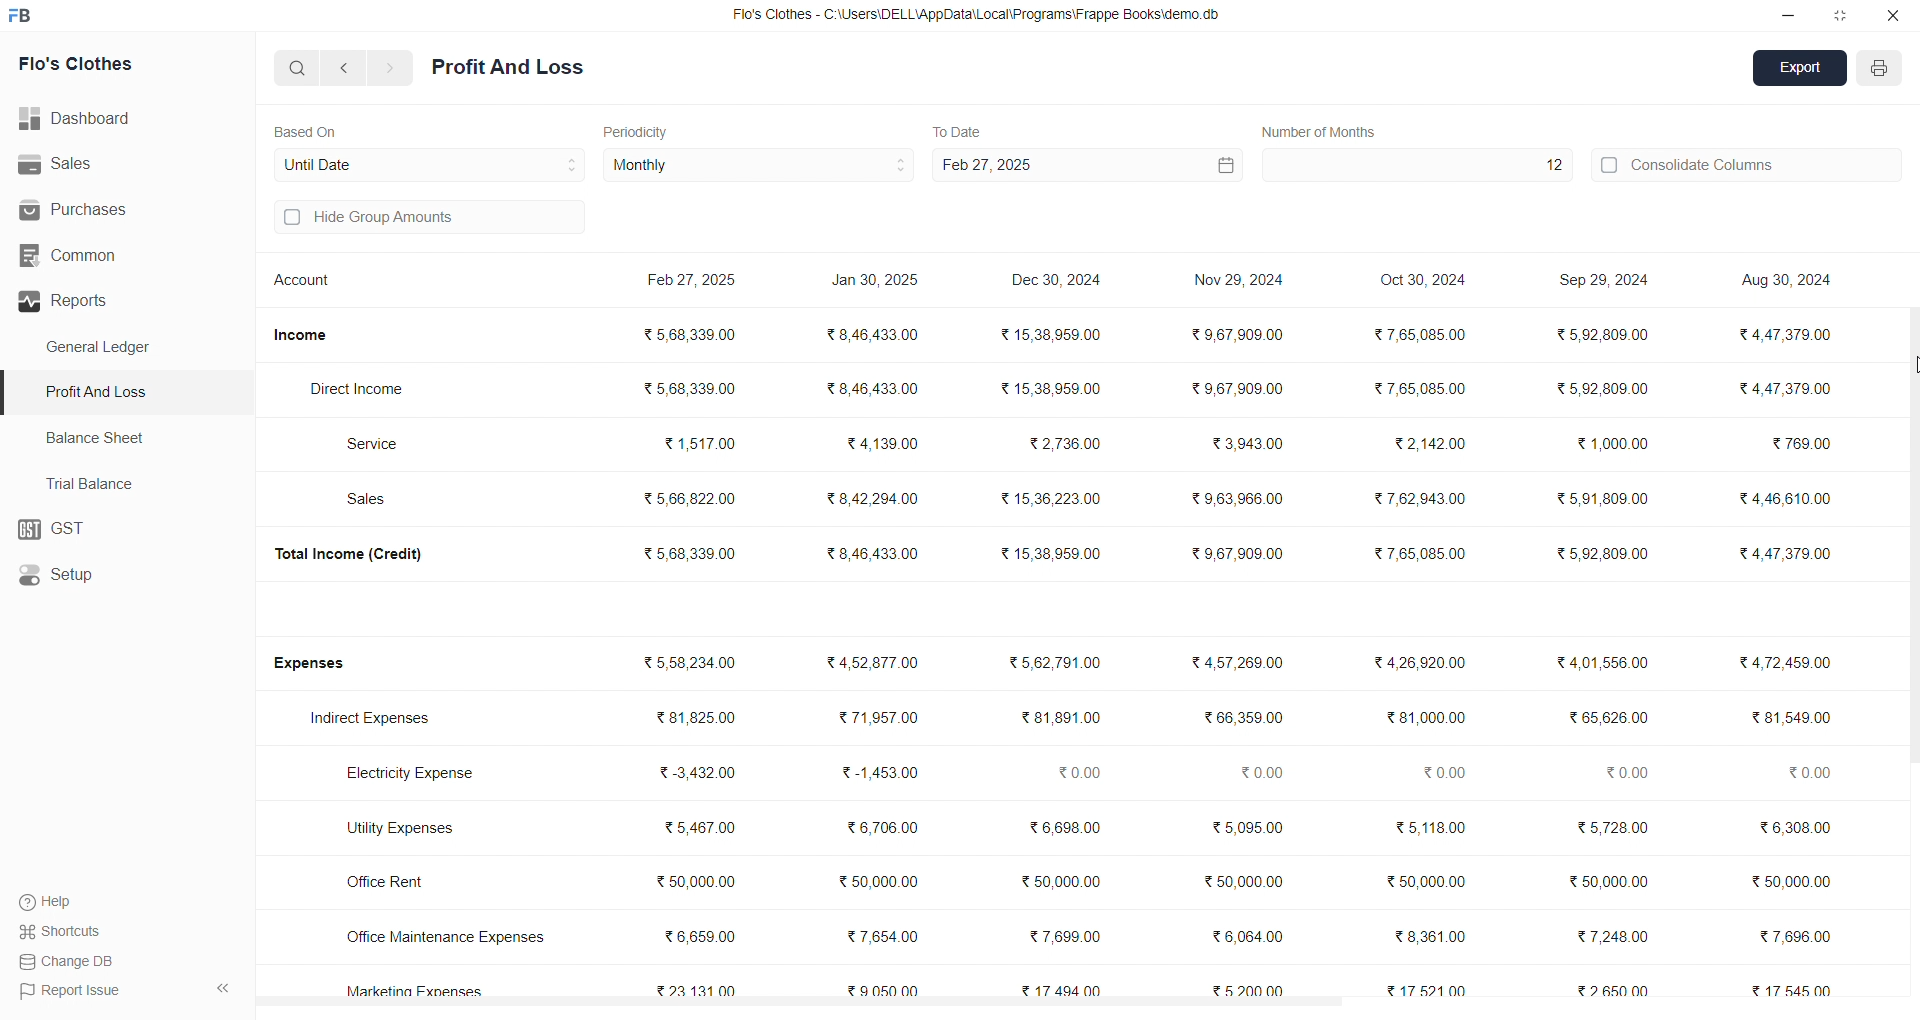 Image resolution: width=1920 pixels, height=1020 pixels. What do you see at coordinates (1420, 553) in the screenshot?
I see `₹7,65,085.00` at bounding box center [1420, 553].